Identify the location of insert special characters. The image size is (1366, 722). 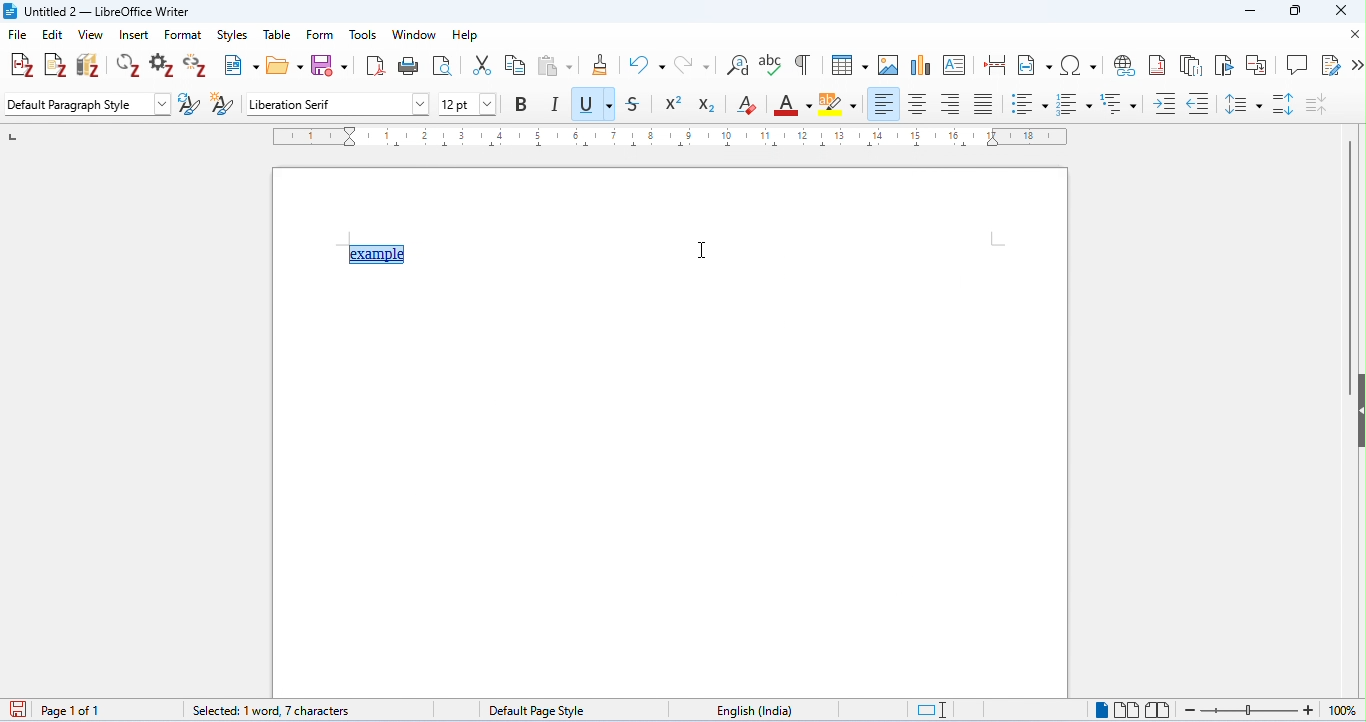
(1079, 63).